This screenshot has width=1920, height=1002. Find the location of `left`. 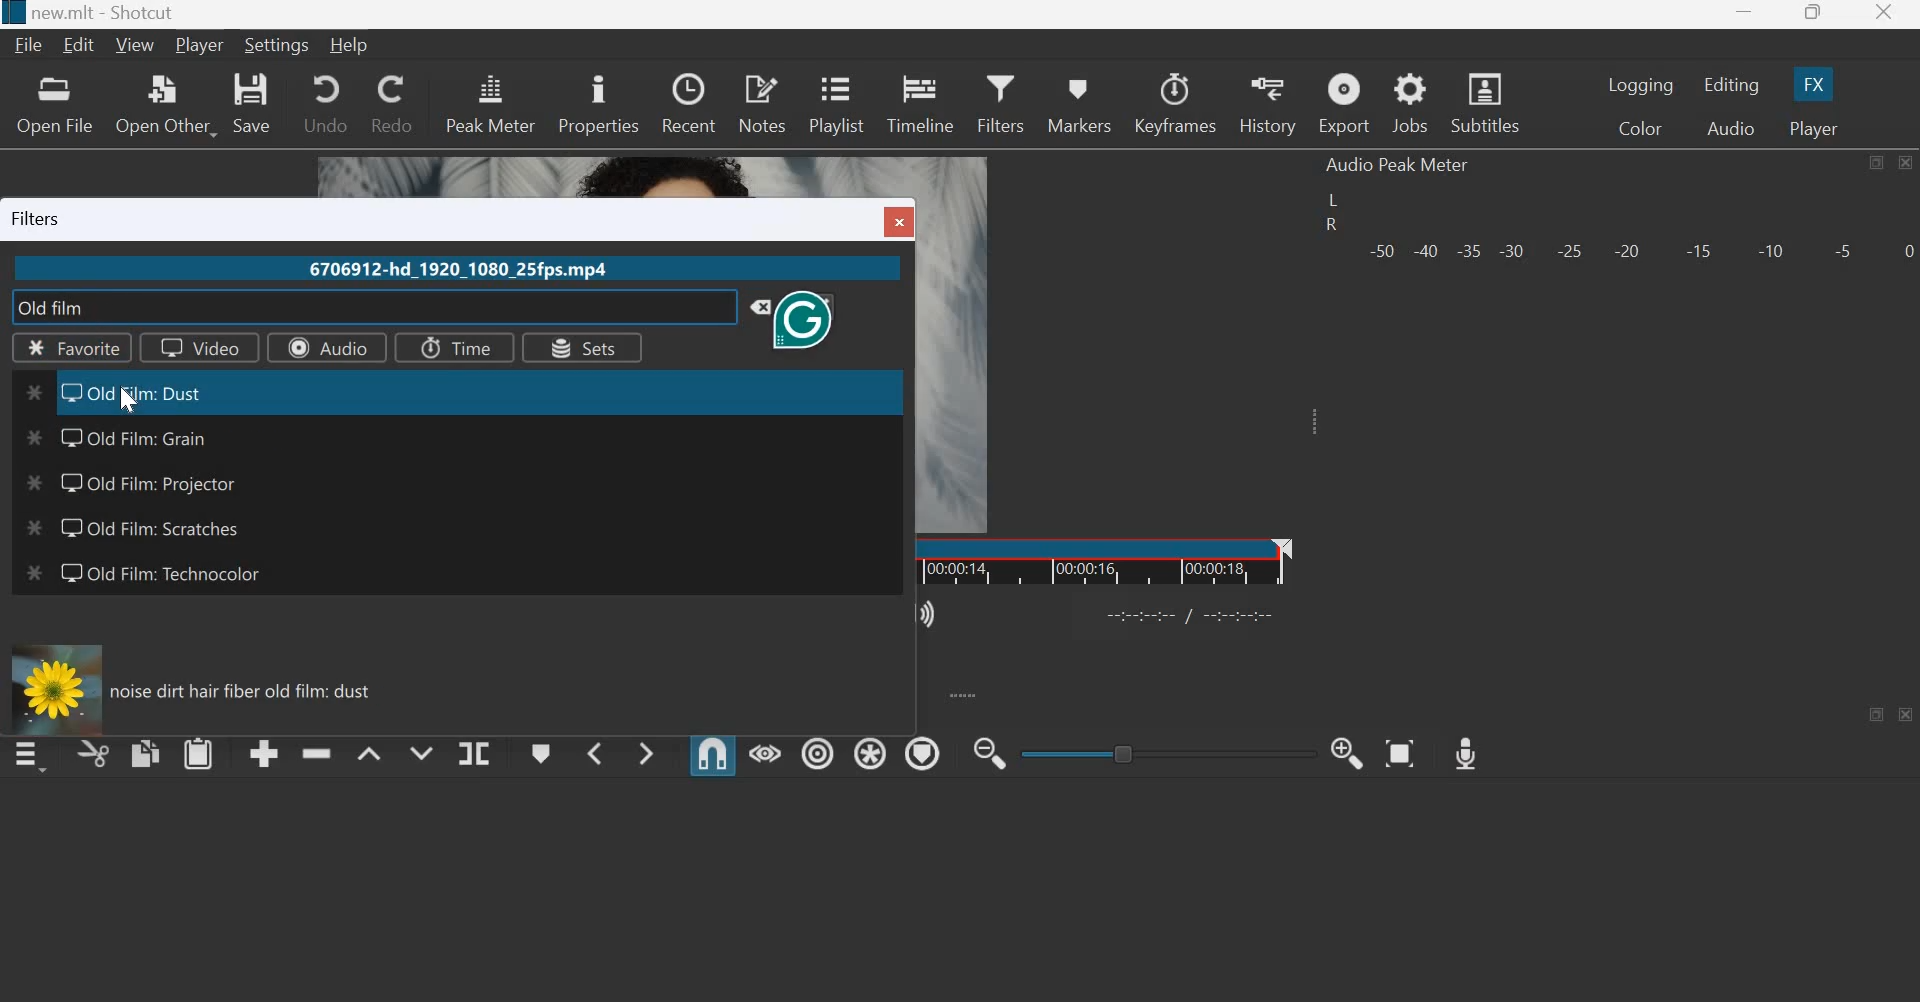

left is located at coordinates (1336, 200).